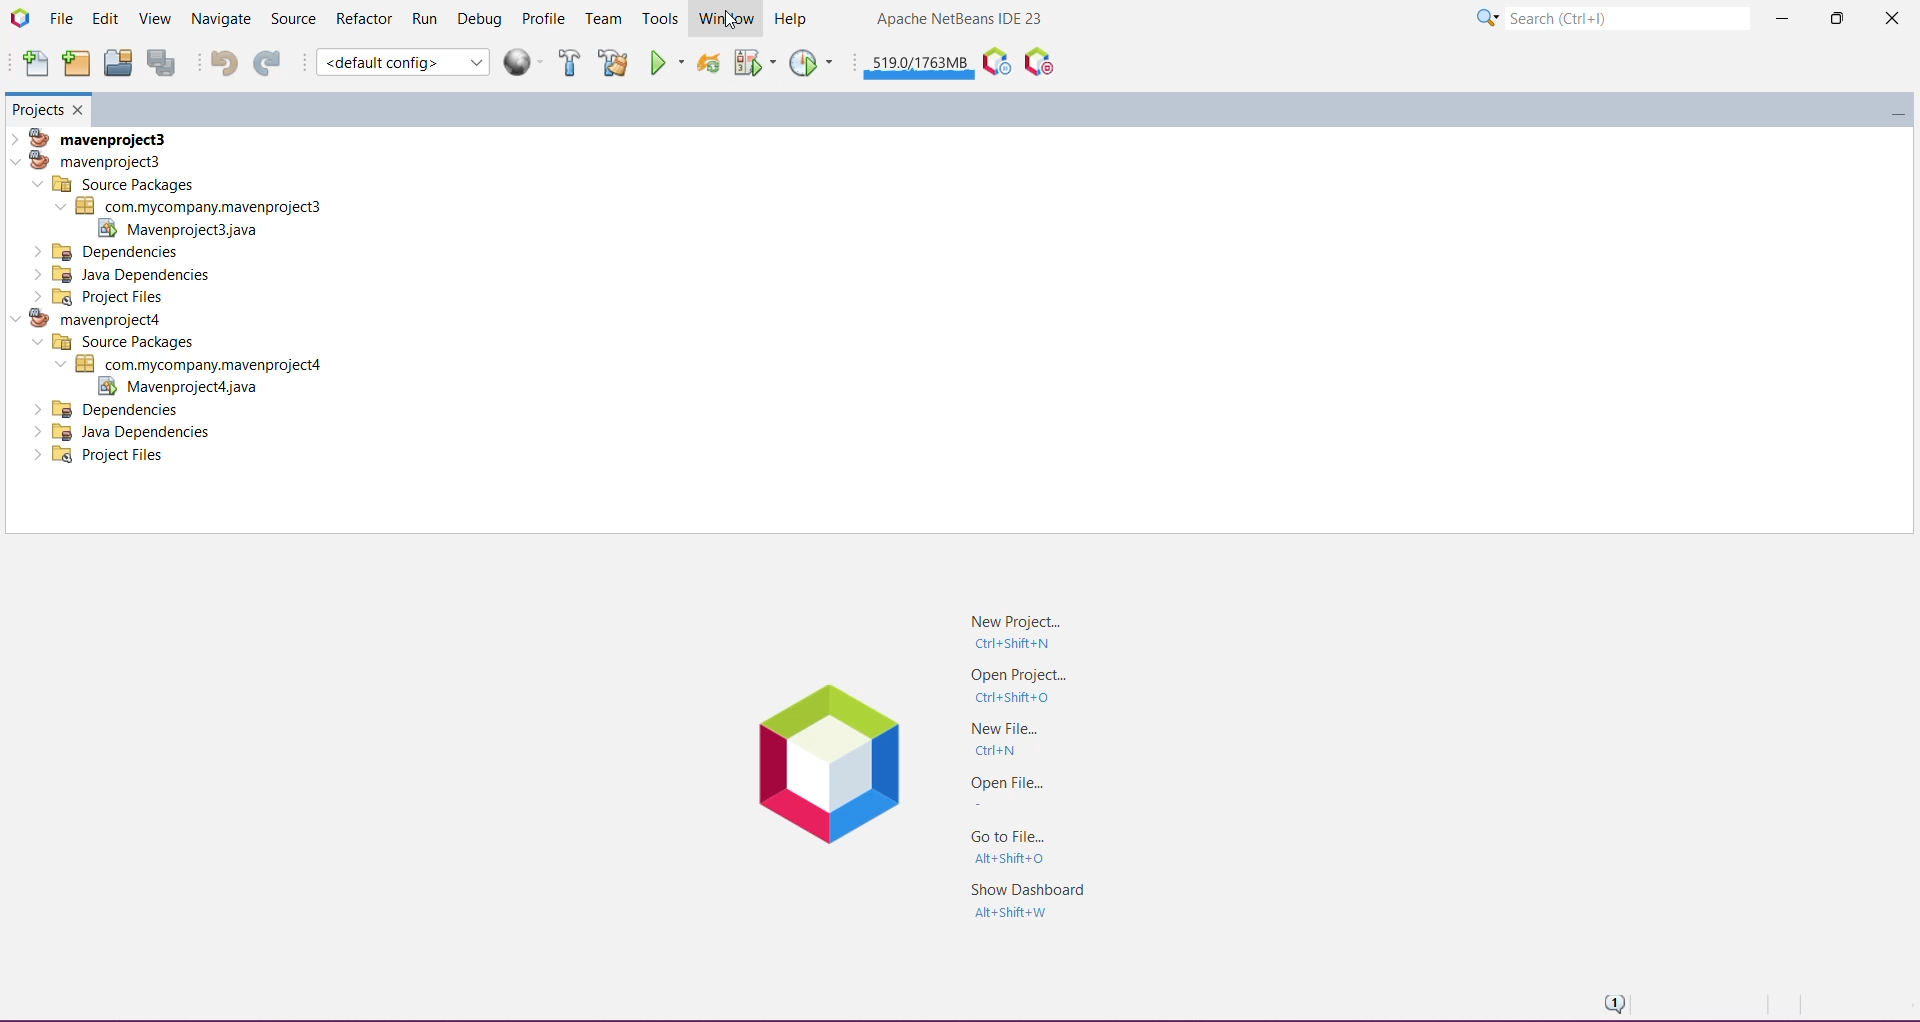 The width and height of the screenshot is (1920, 1022). Describe the element at coordinates (1024, 900) in the screenshot. I see `Show Dashboard` at that location.